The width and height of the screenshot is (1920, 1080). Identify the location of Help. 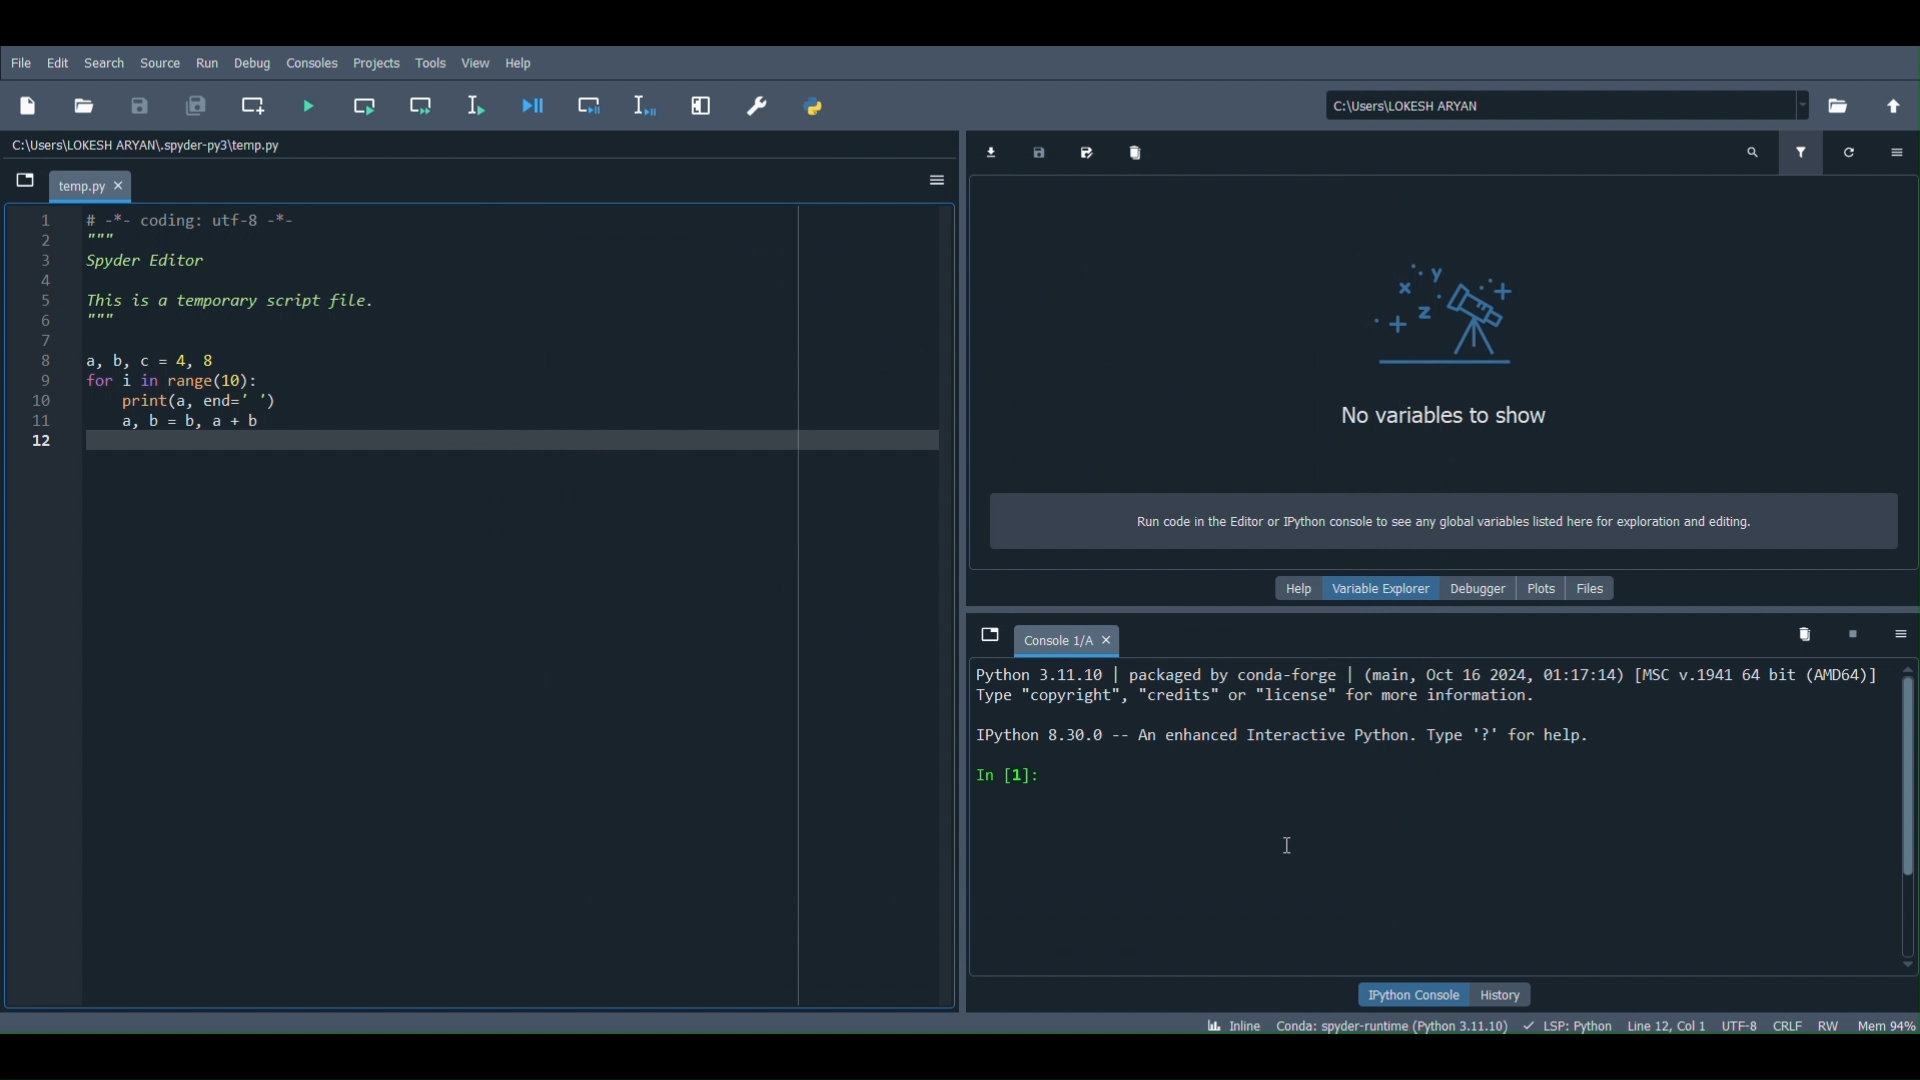
(1292, 587).